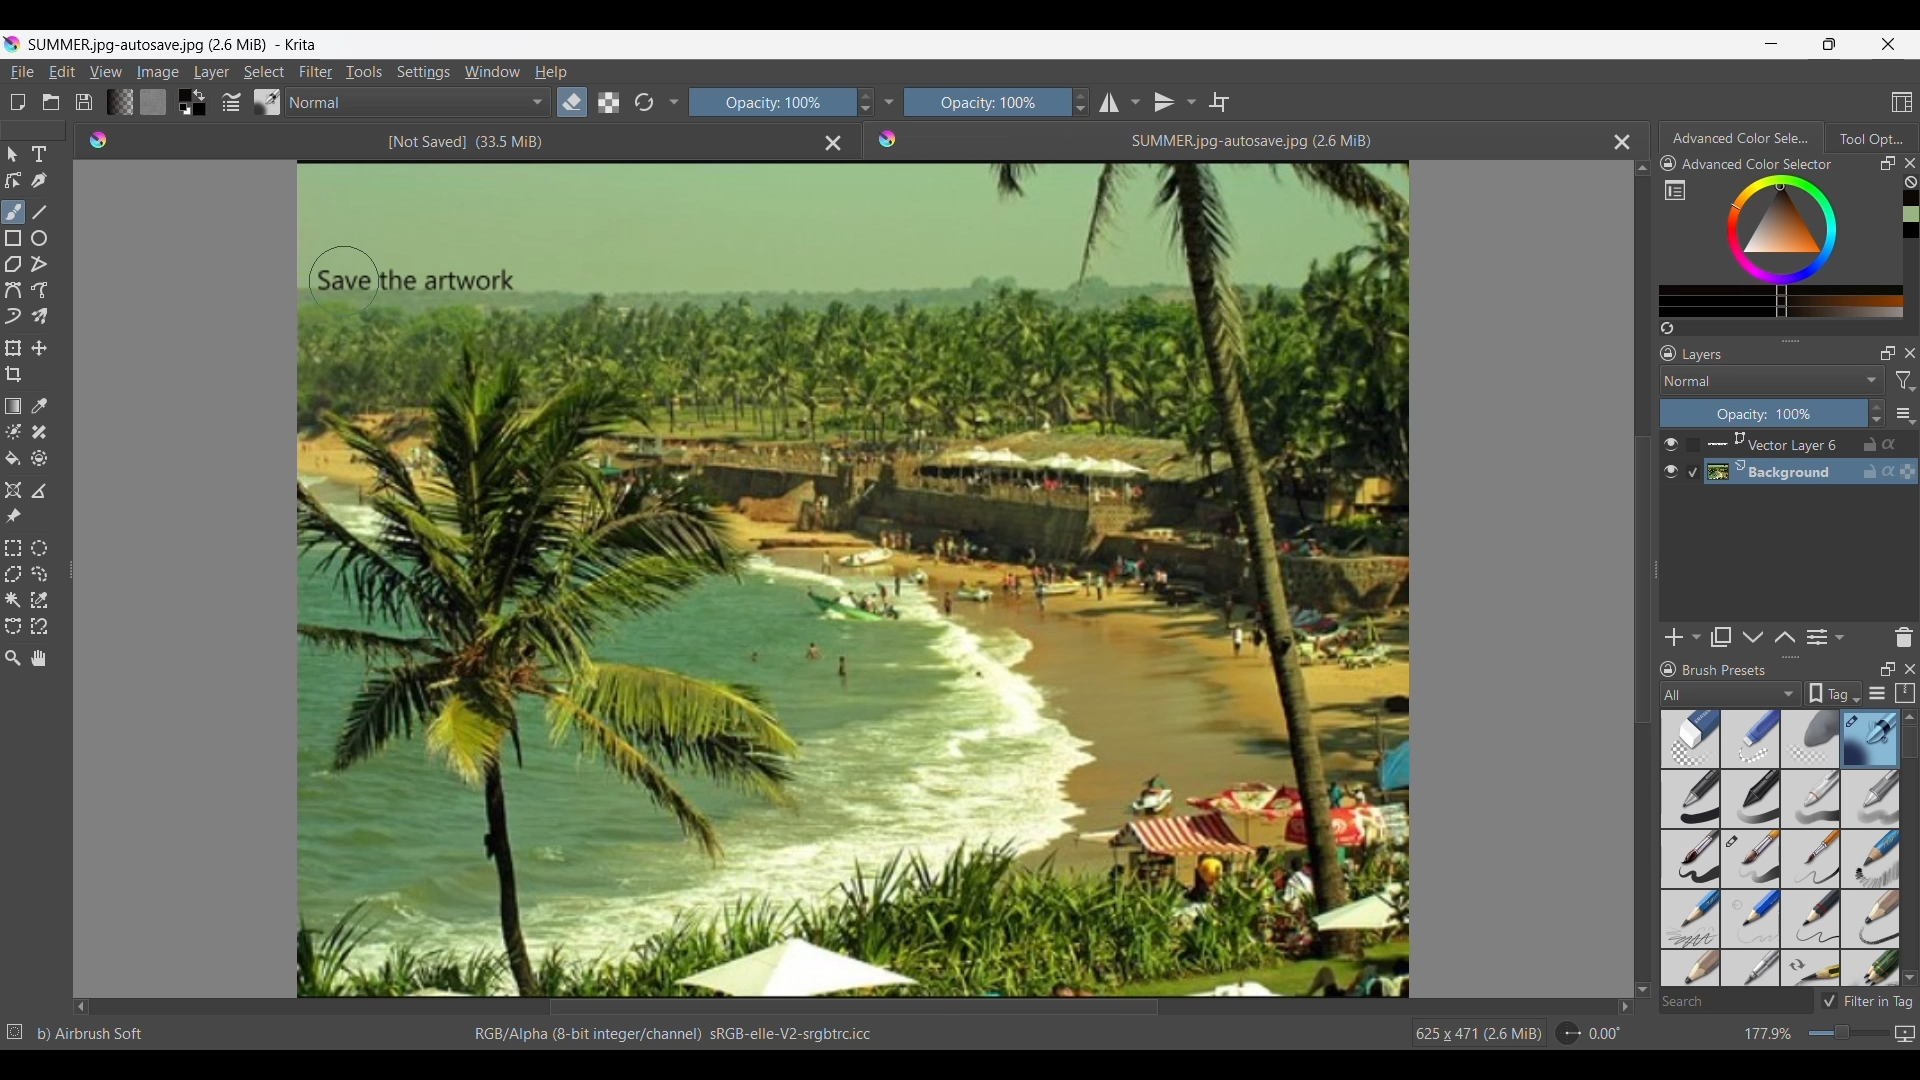 The image size is (1920, 1080). I want to click on Crop tool, so click(14, 375).